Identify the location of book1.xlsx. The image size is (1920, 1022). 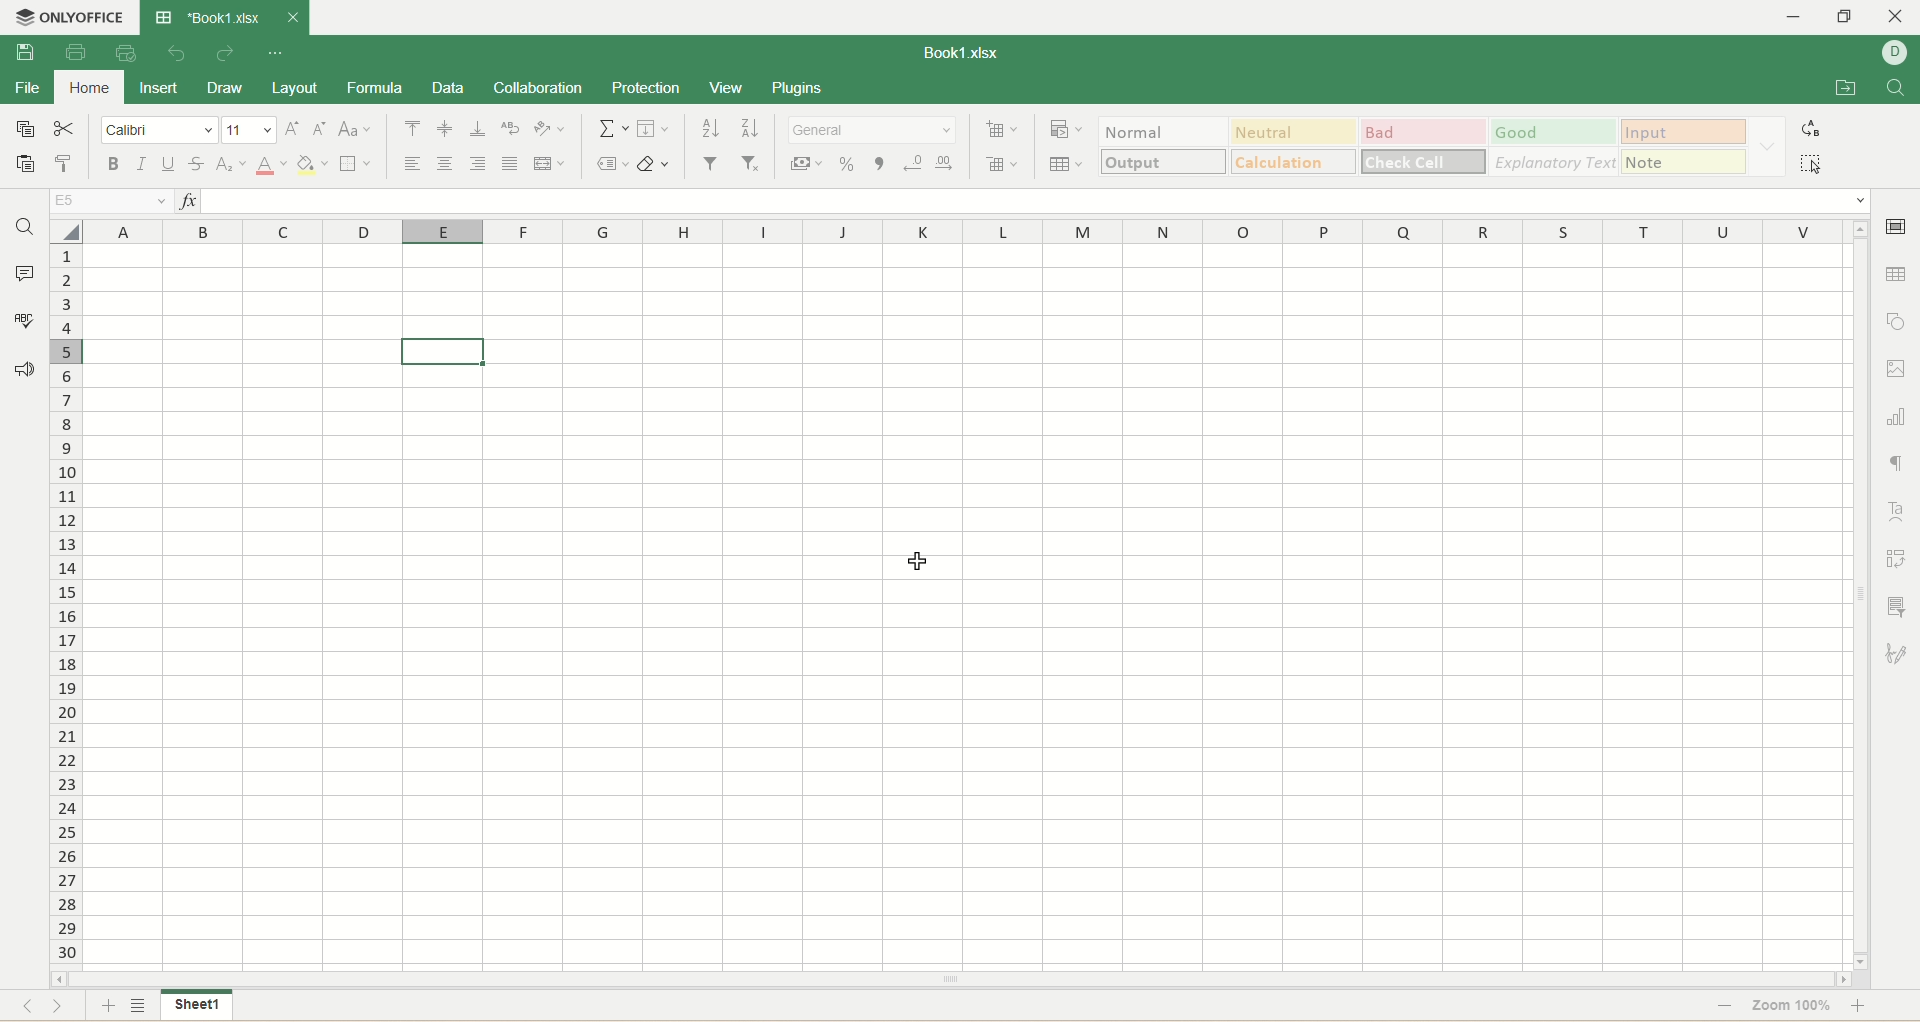
(205, 17).